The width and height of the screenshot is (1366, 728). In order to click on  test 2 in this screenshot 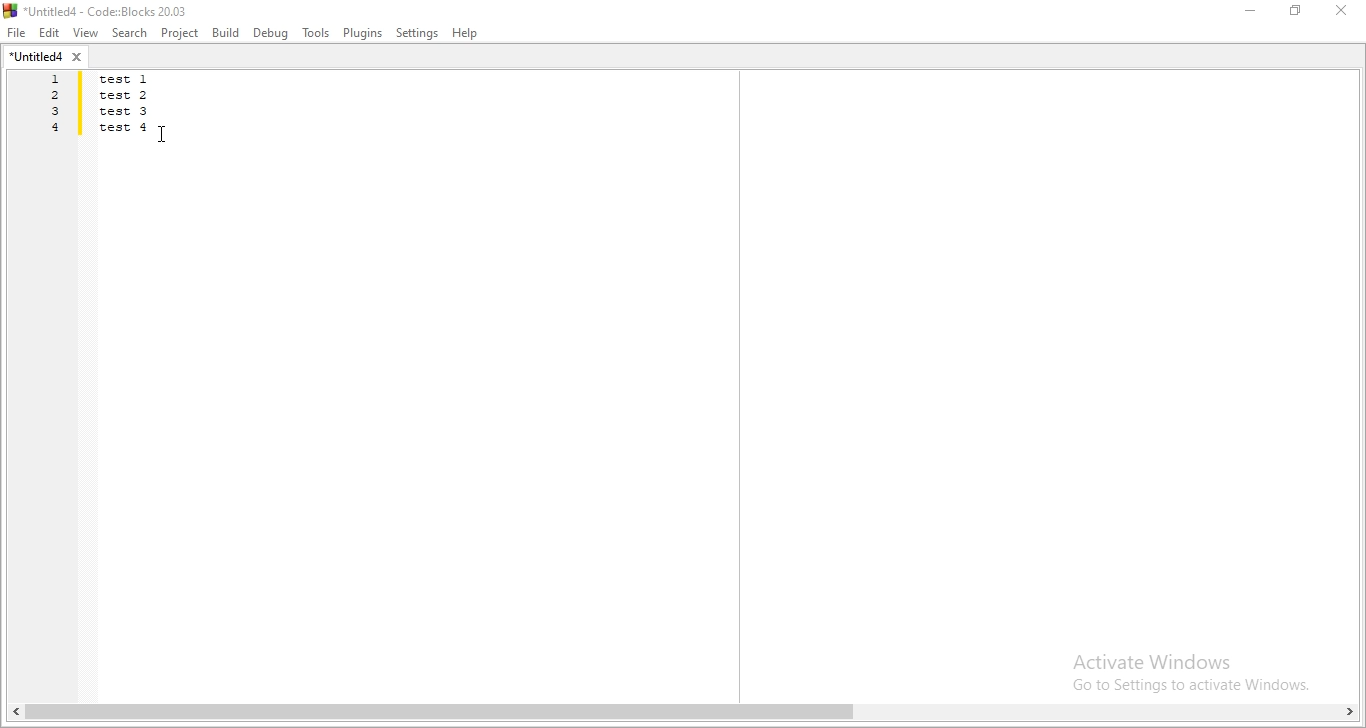, I will do `click(128, 96)`.